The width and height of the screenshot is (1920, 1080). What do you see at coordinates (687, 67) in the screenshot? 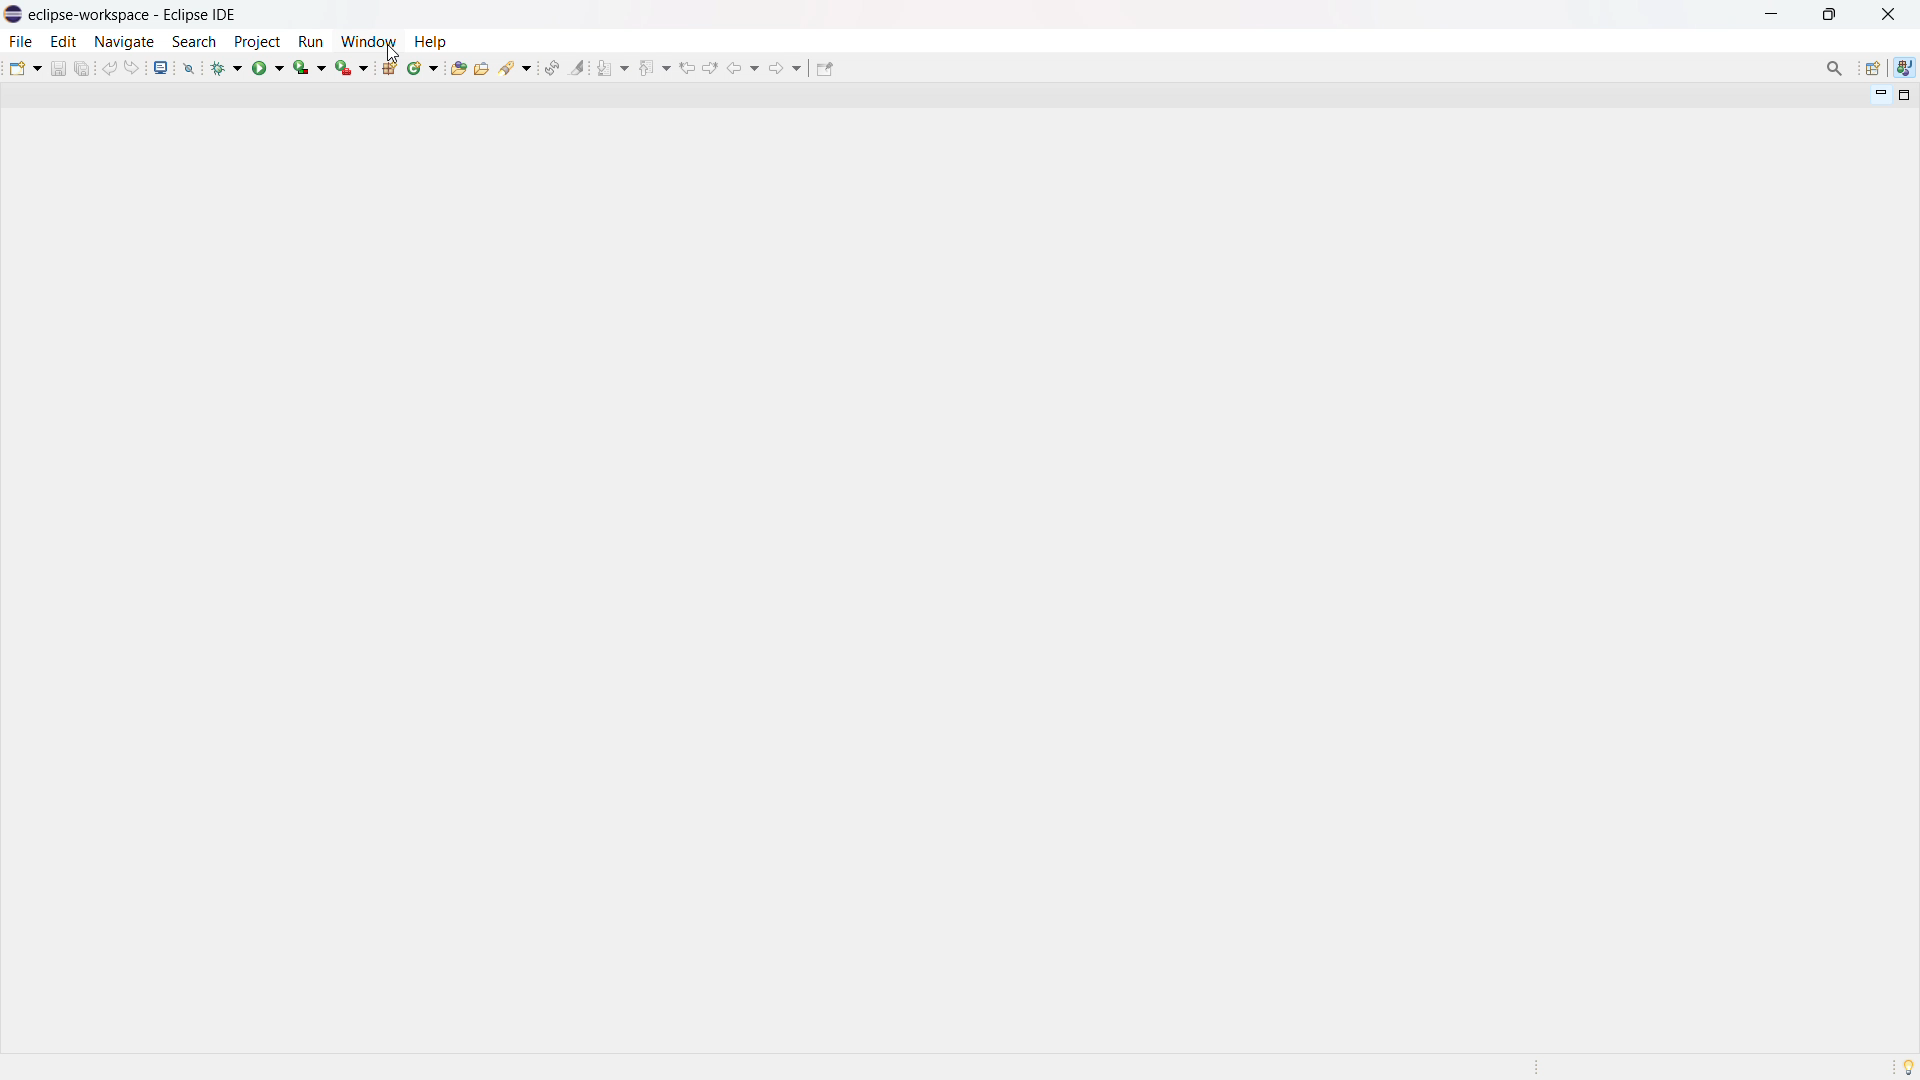
I see `view previous location` at bounding box center [687, 67].